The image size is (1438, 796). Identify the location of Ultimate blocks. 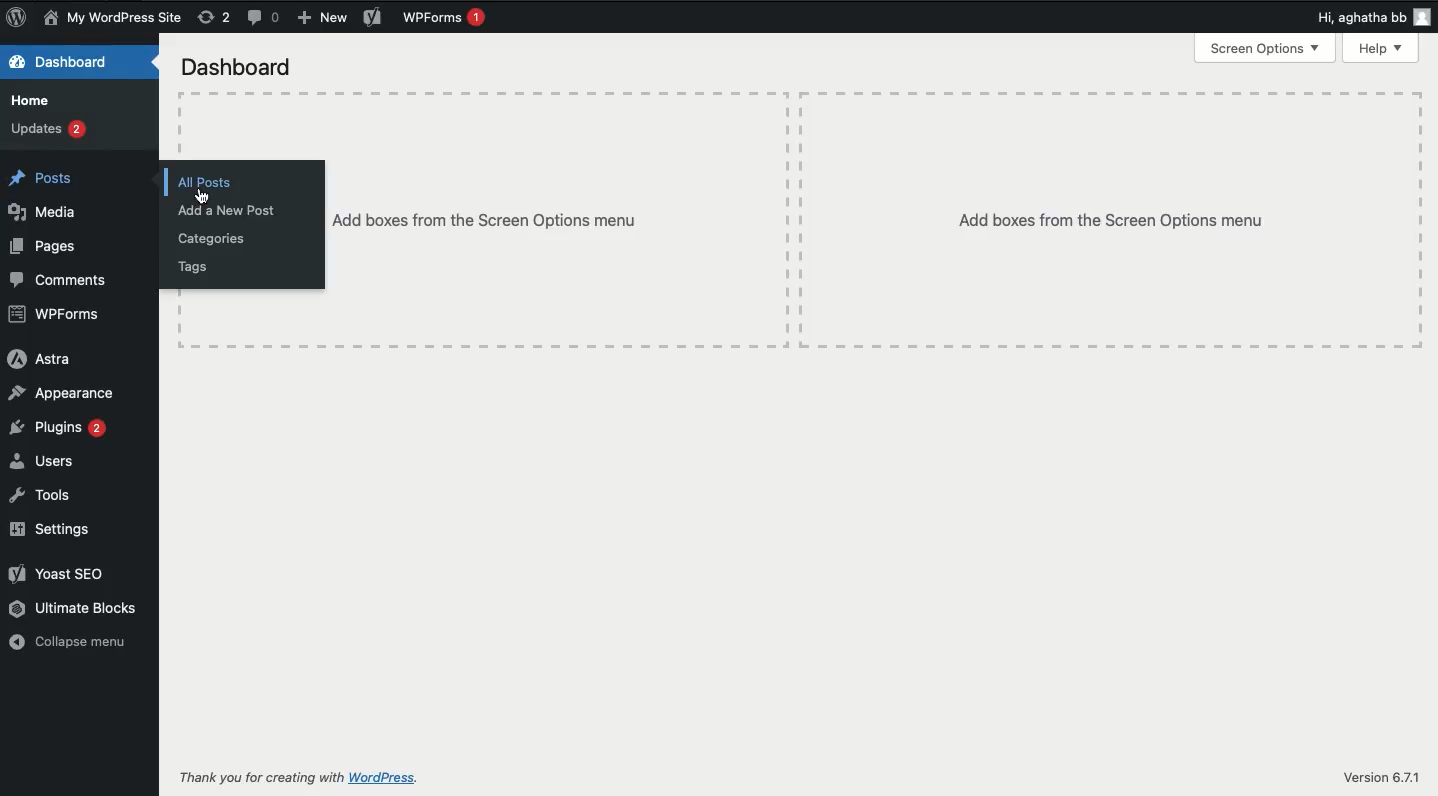
(76, 609).